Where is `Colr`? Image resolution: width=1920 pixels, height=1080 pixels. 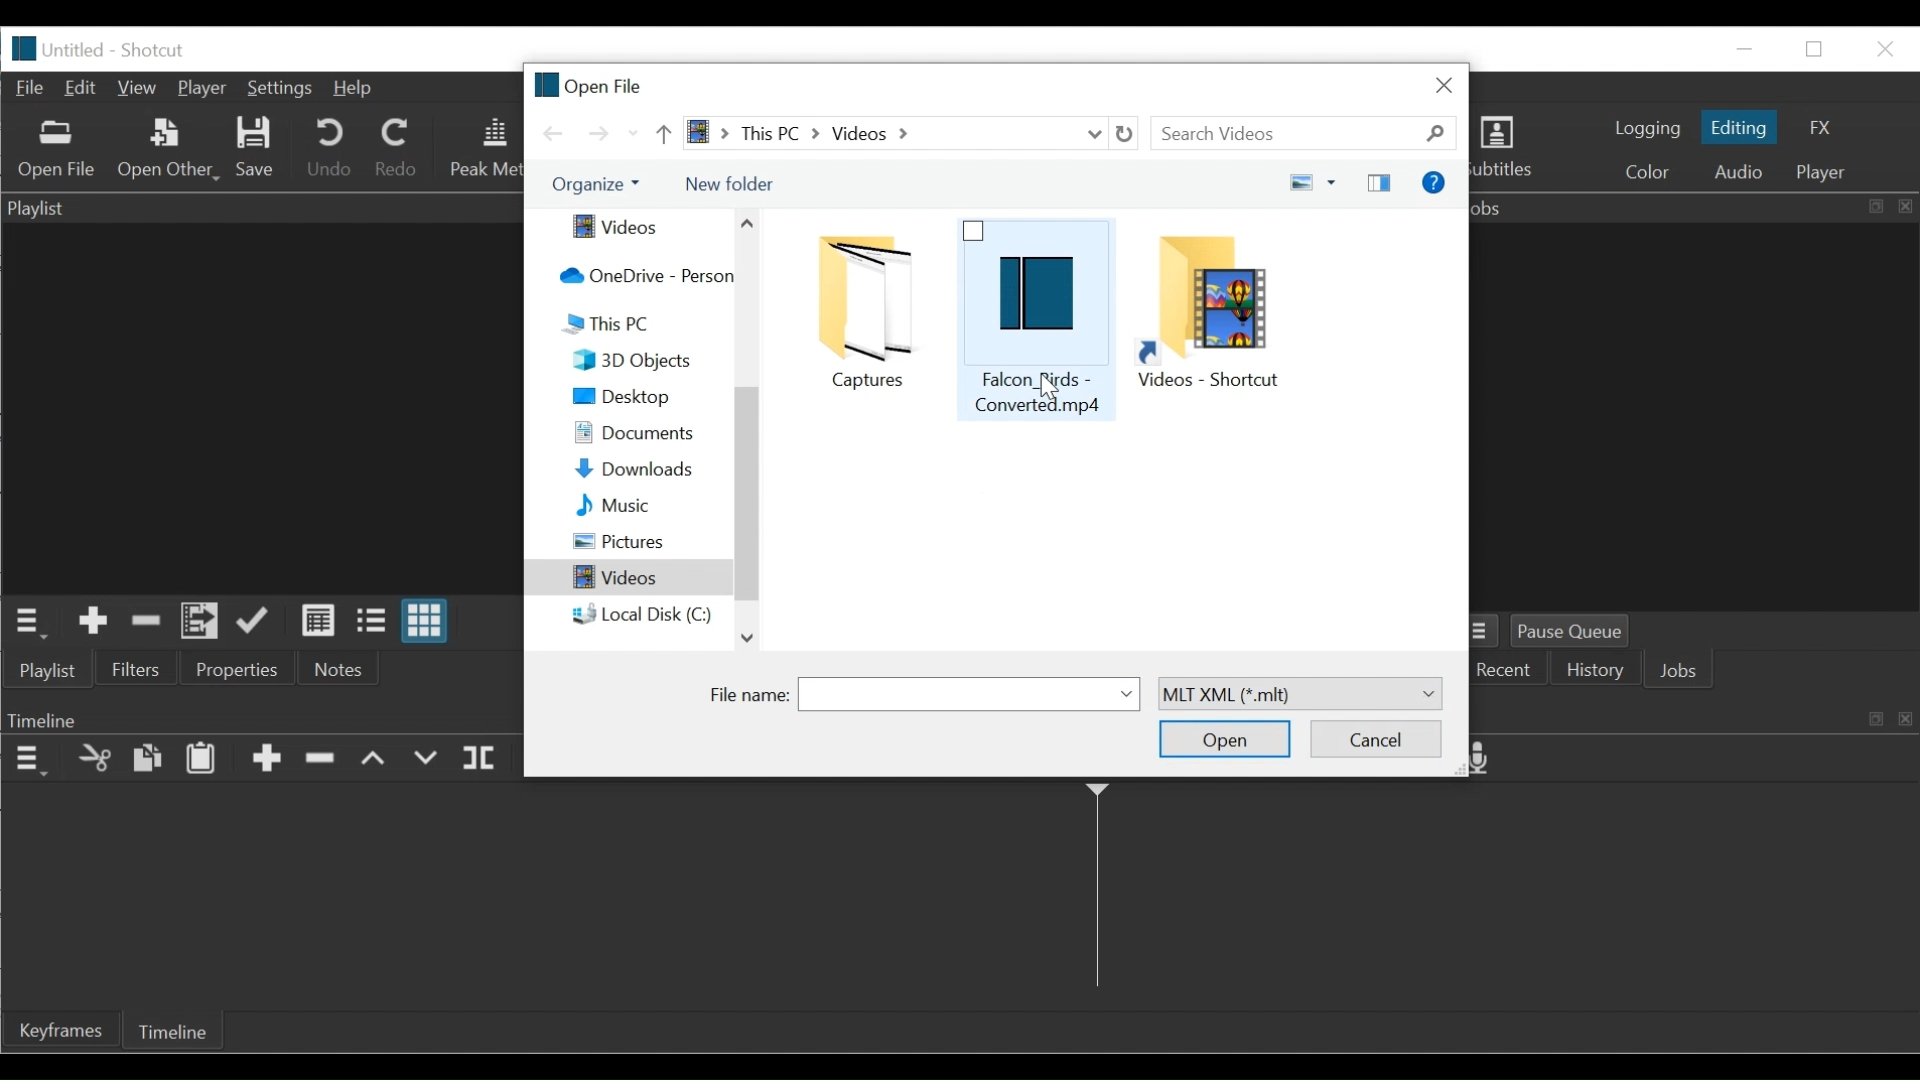
Colr is located at coordinates (1649, 170).